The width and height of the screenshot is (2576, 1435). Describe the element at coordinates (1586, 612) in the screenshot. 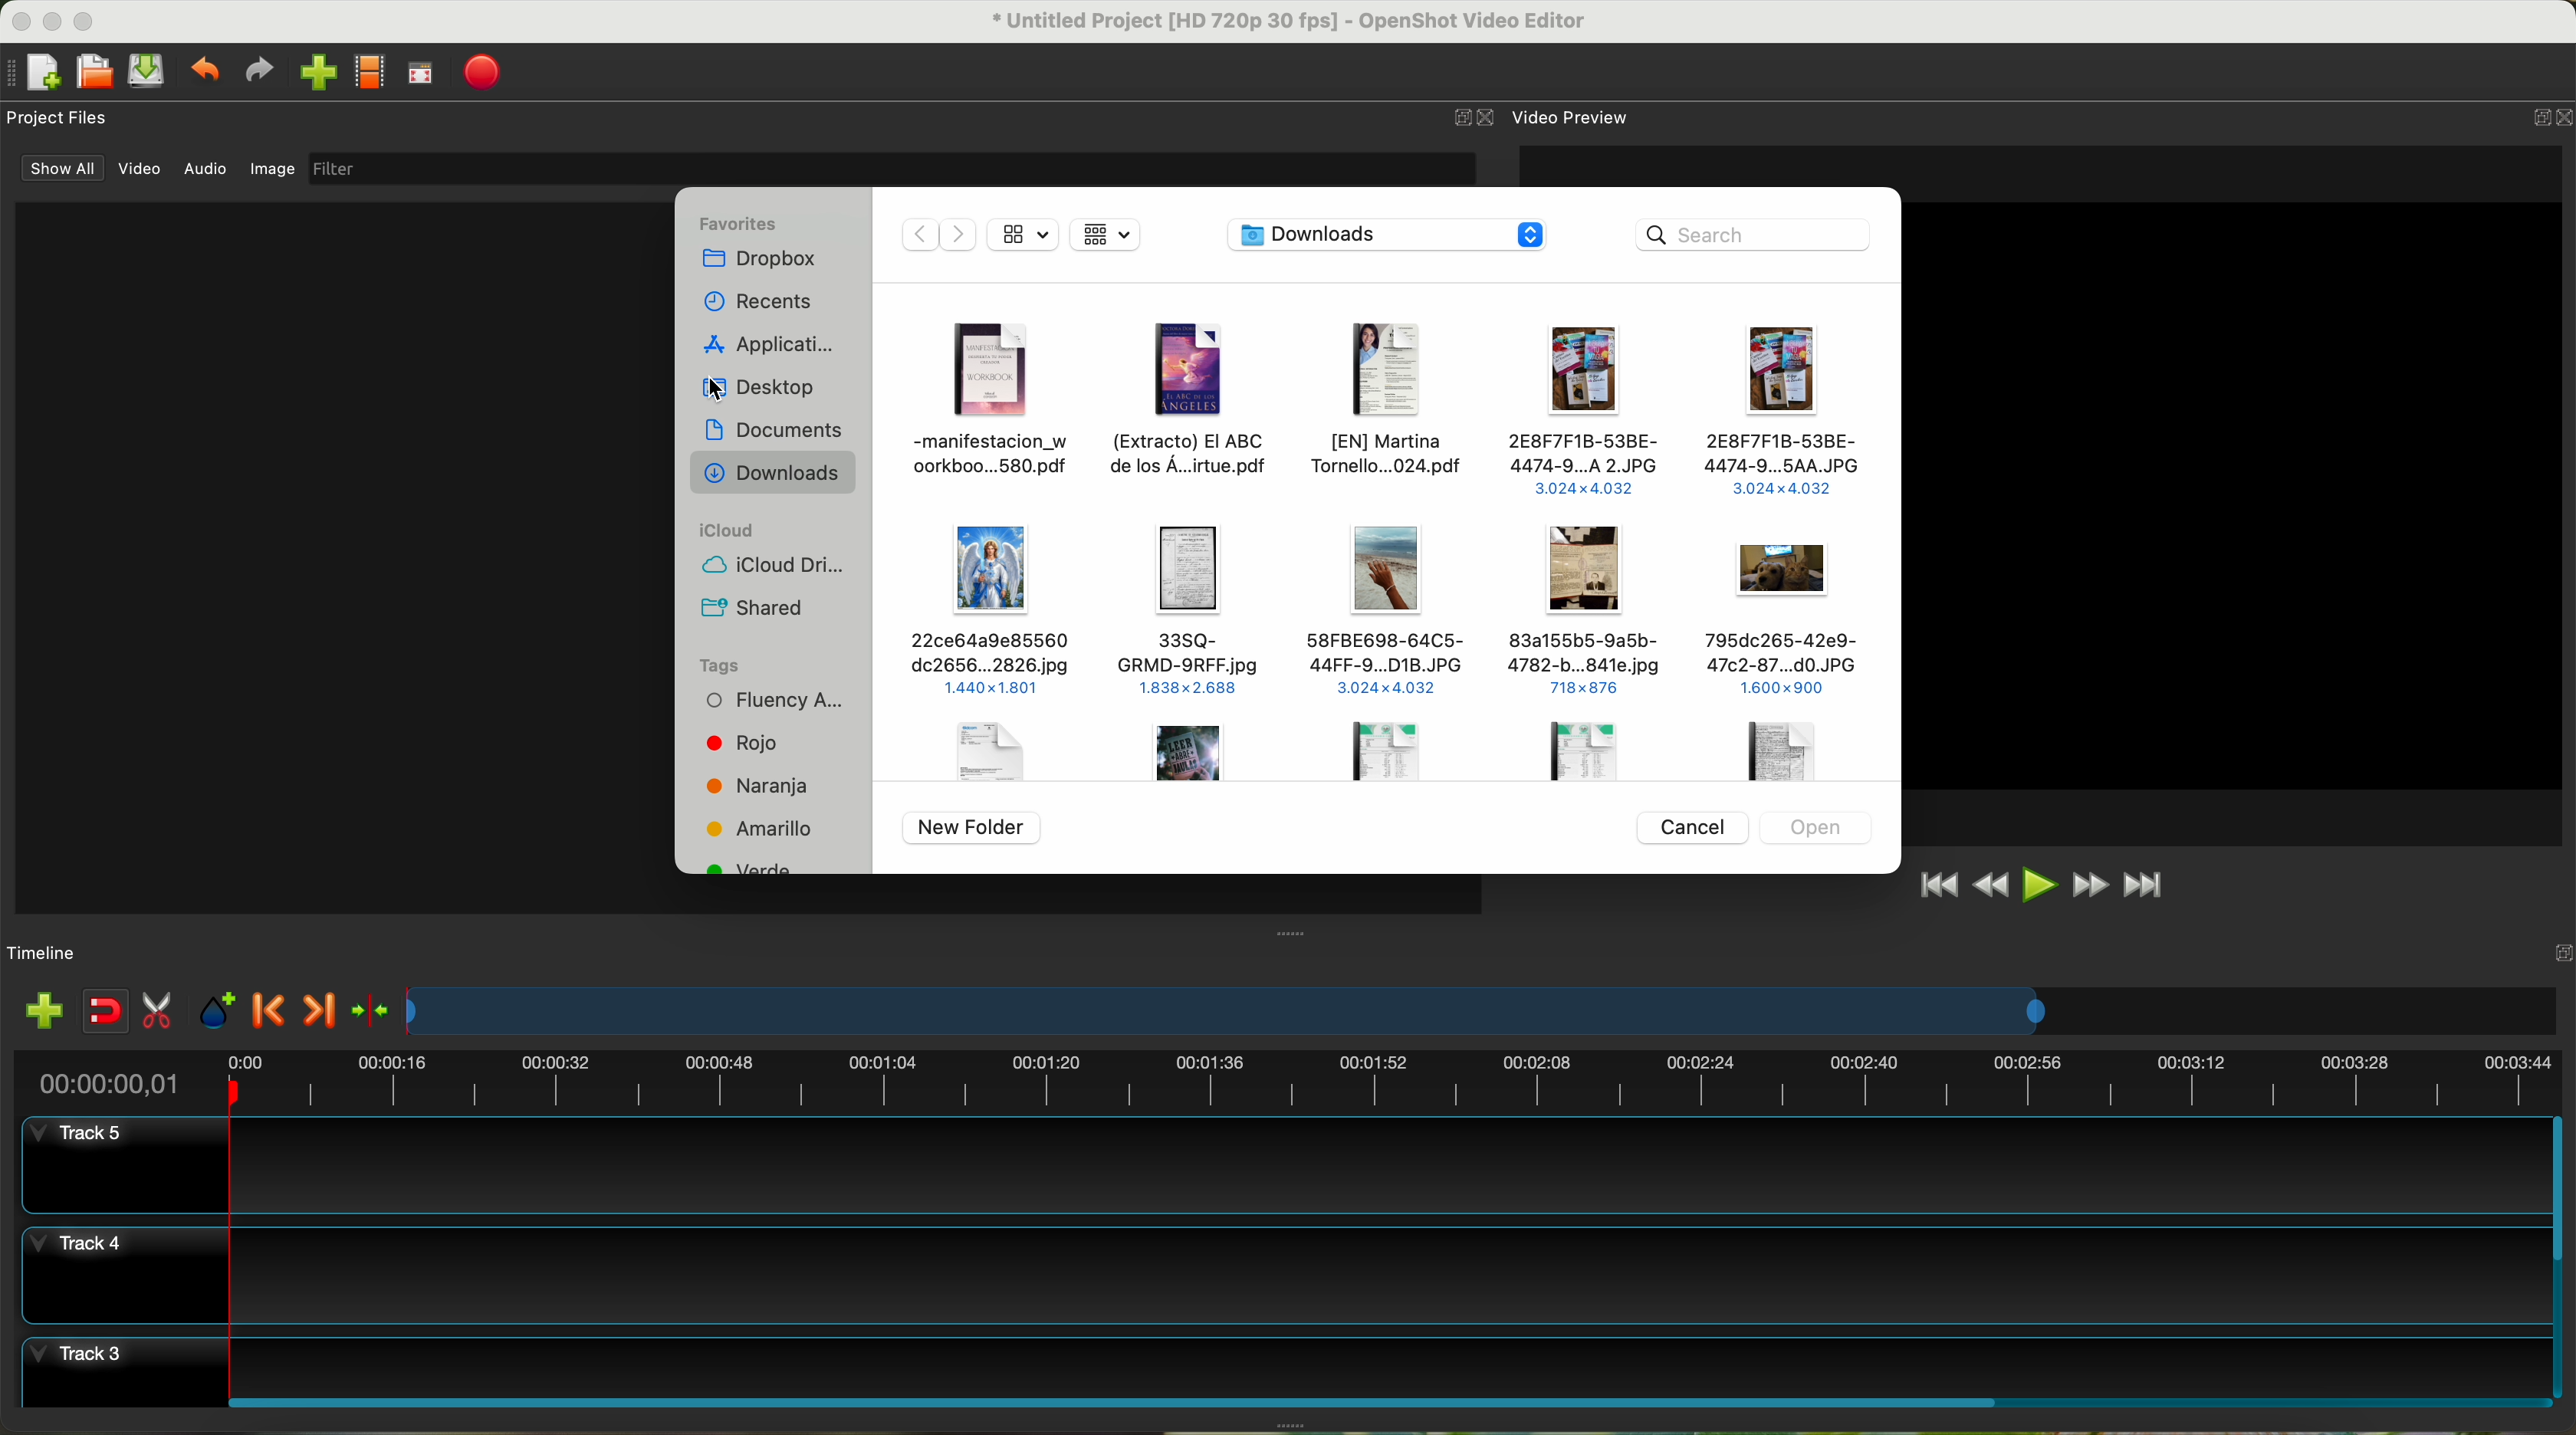

I see `file` at that location.